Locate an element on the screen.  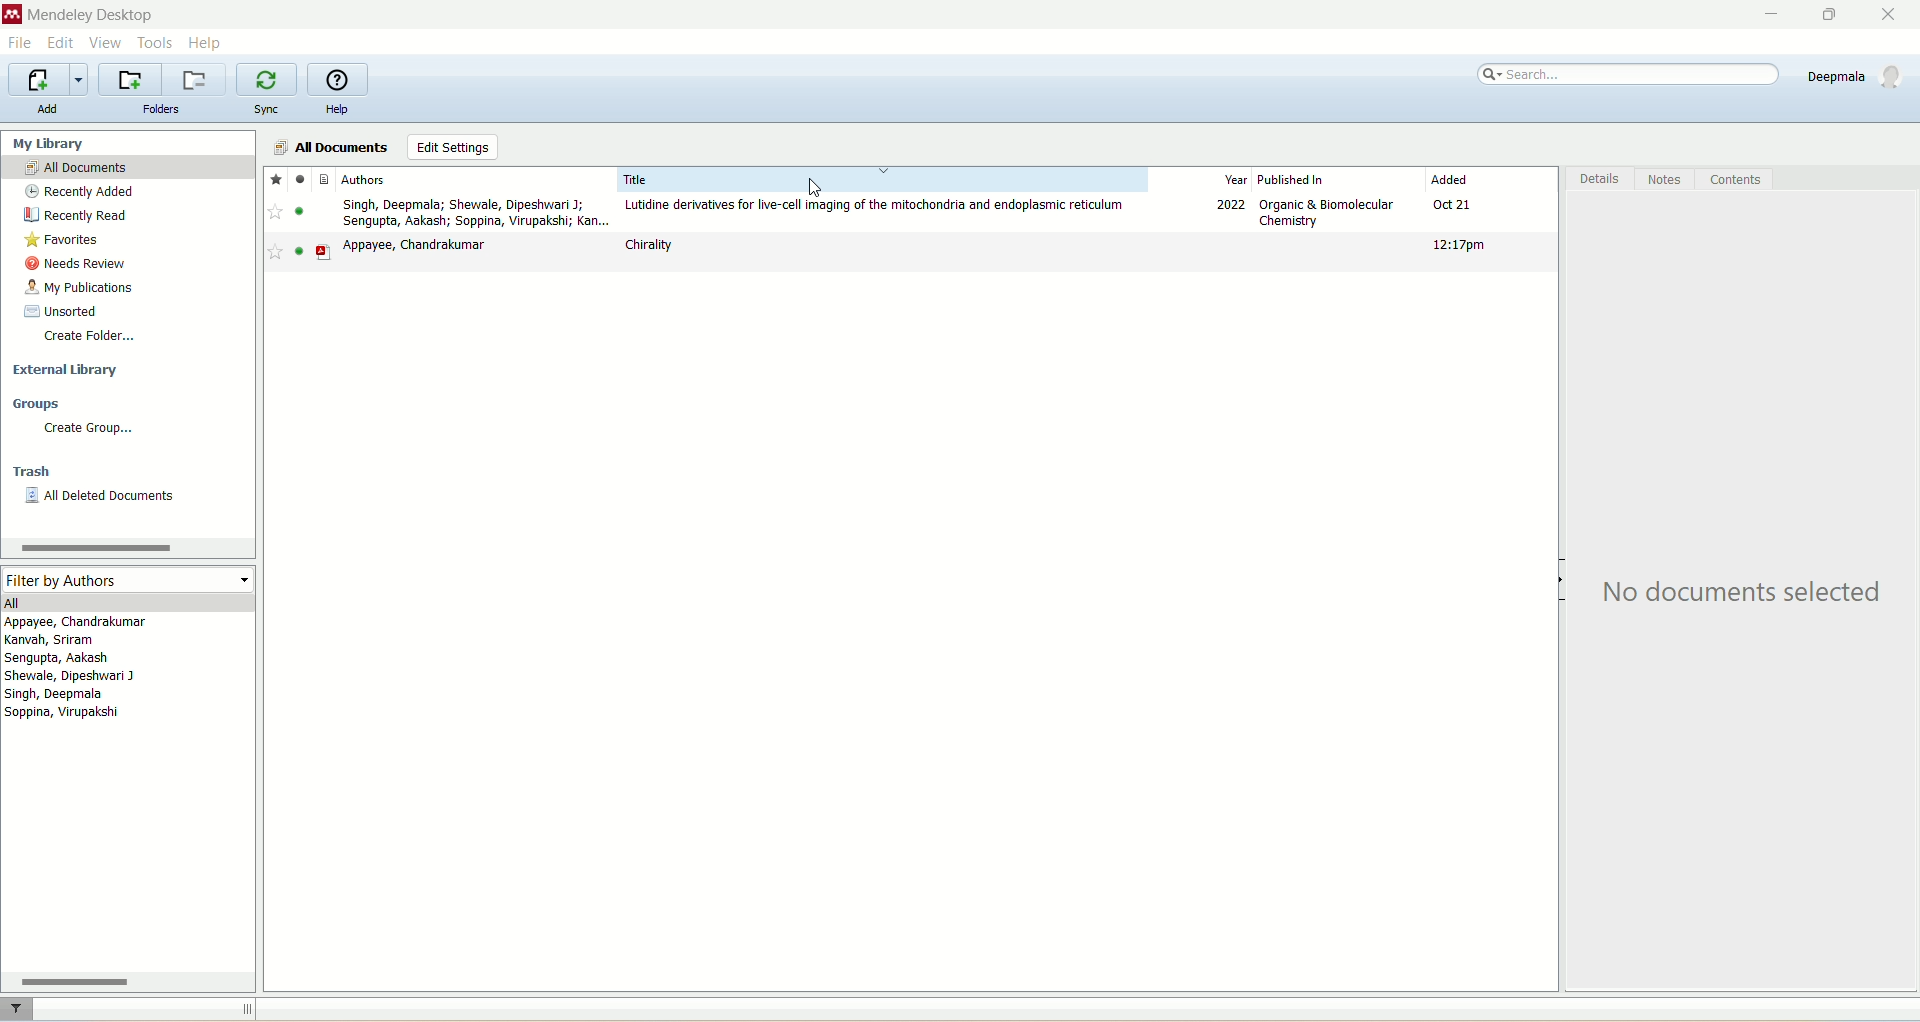
all is located at coordinates (125, 602).